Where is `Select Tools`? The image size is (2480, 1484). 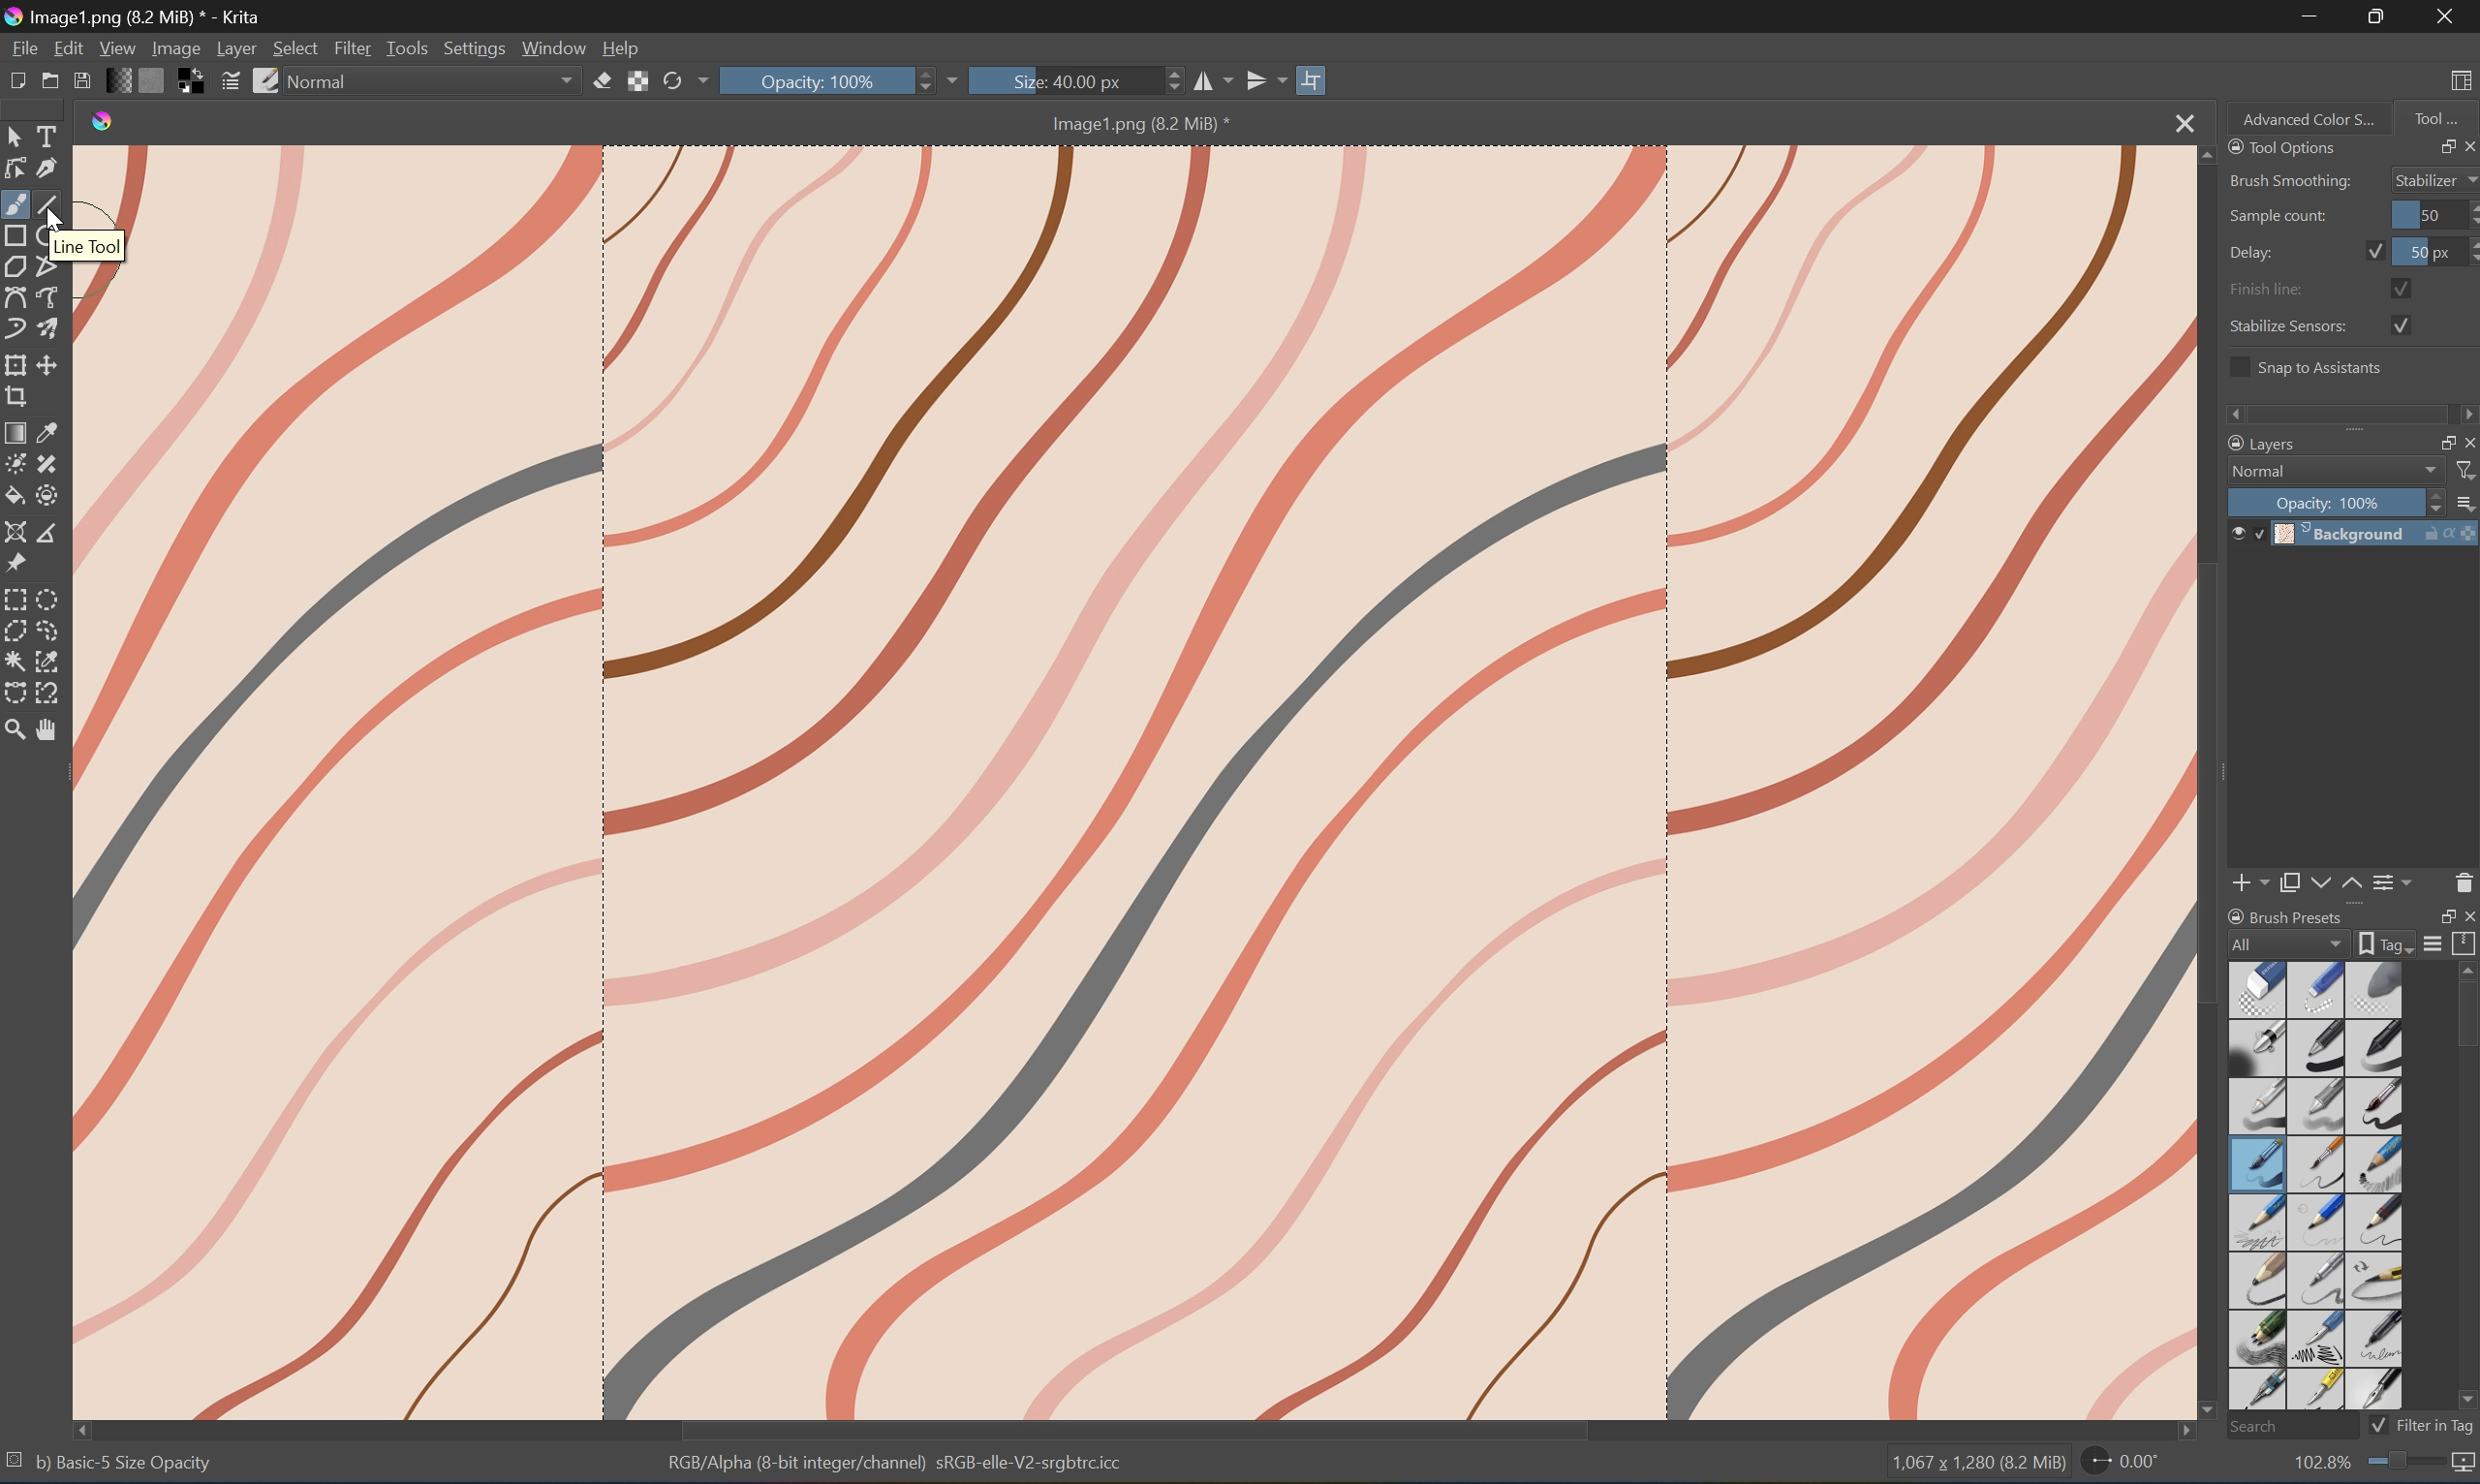
Select Tools is located at coordinates (50, 135).